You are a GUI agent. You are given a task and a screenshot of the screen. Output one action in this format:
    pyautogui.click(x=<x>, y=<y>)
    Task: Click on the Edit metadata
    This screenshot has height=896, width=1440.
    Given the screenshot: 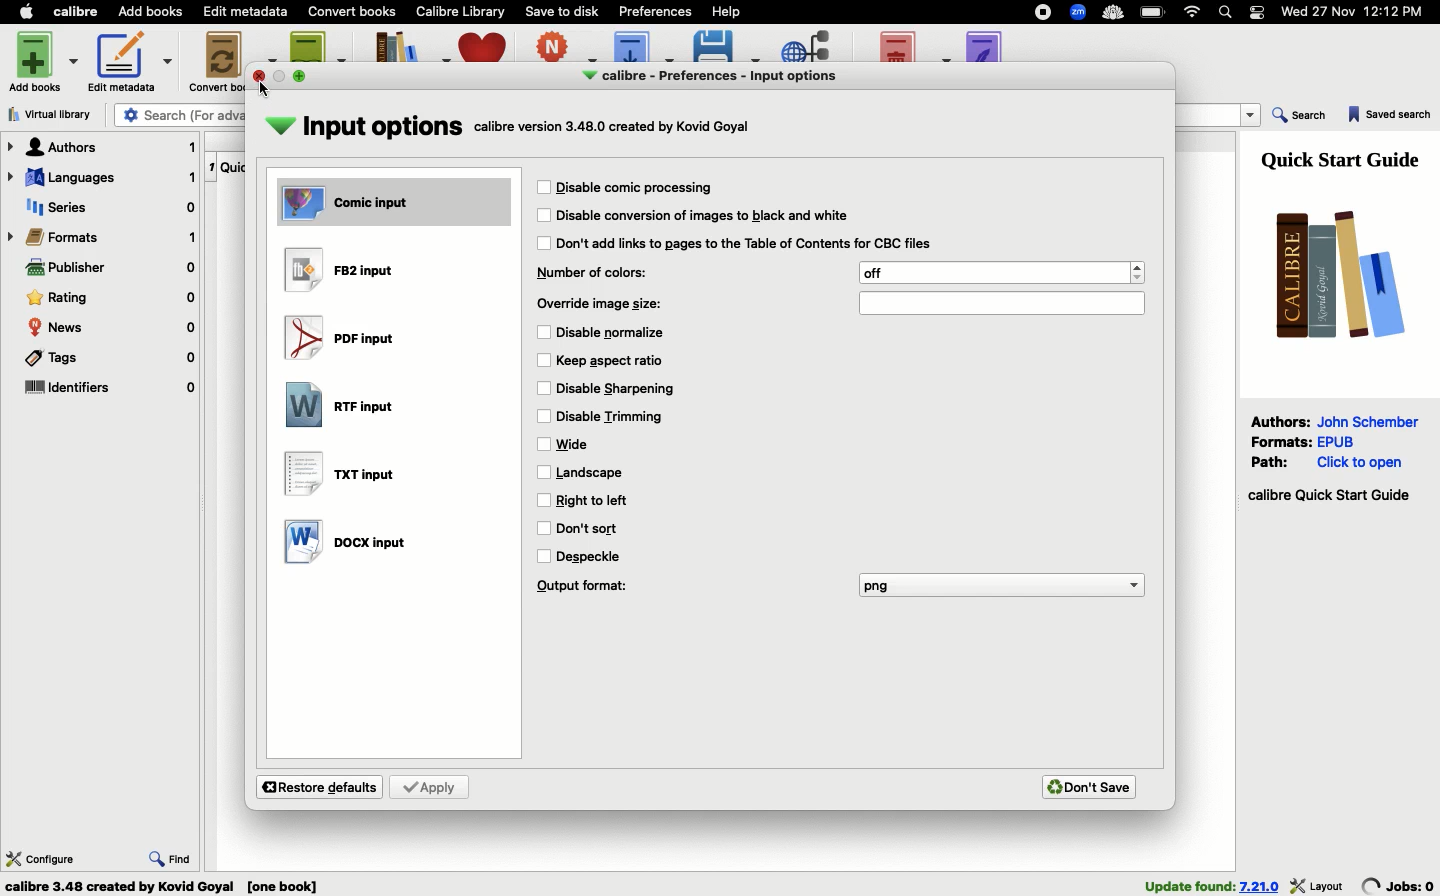 What is the action you would take?
    pyautogui.click(x=247, y=12)
    